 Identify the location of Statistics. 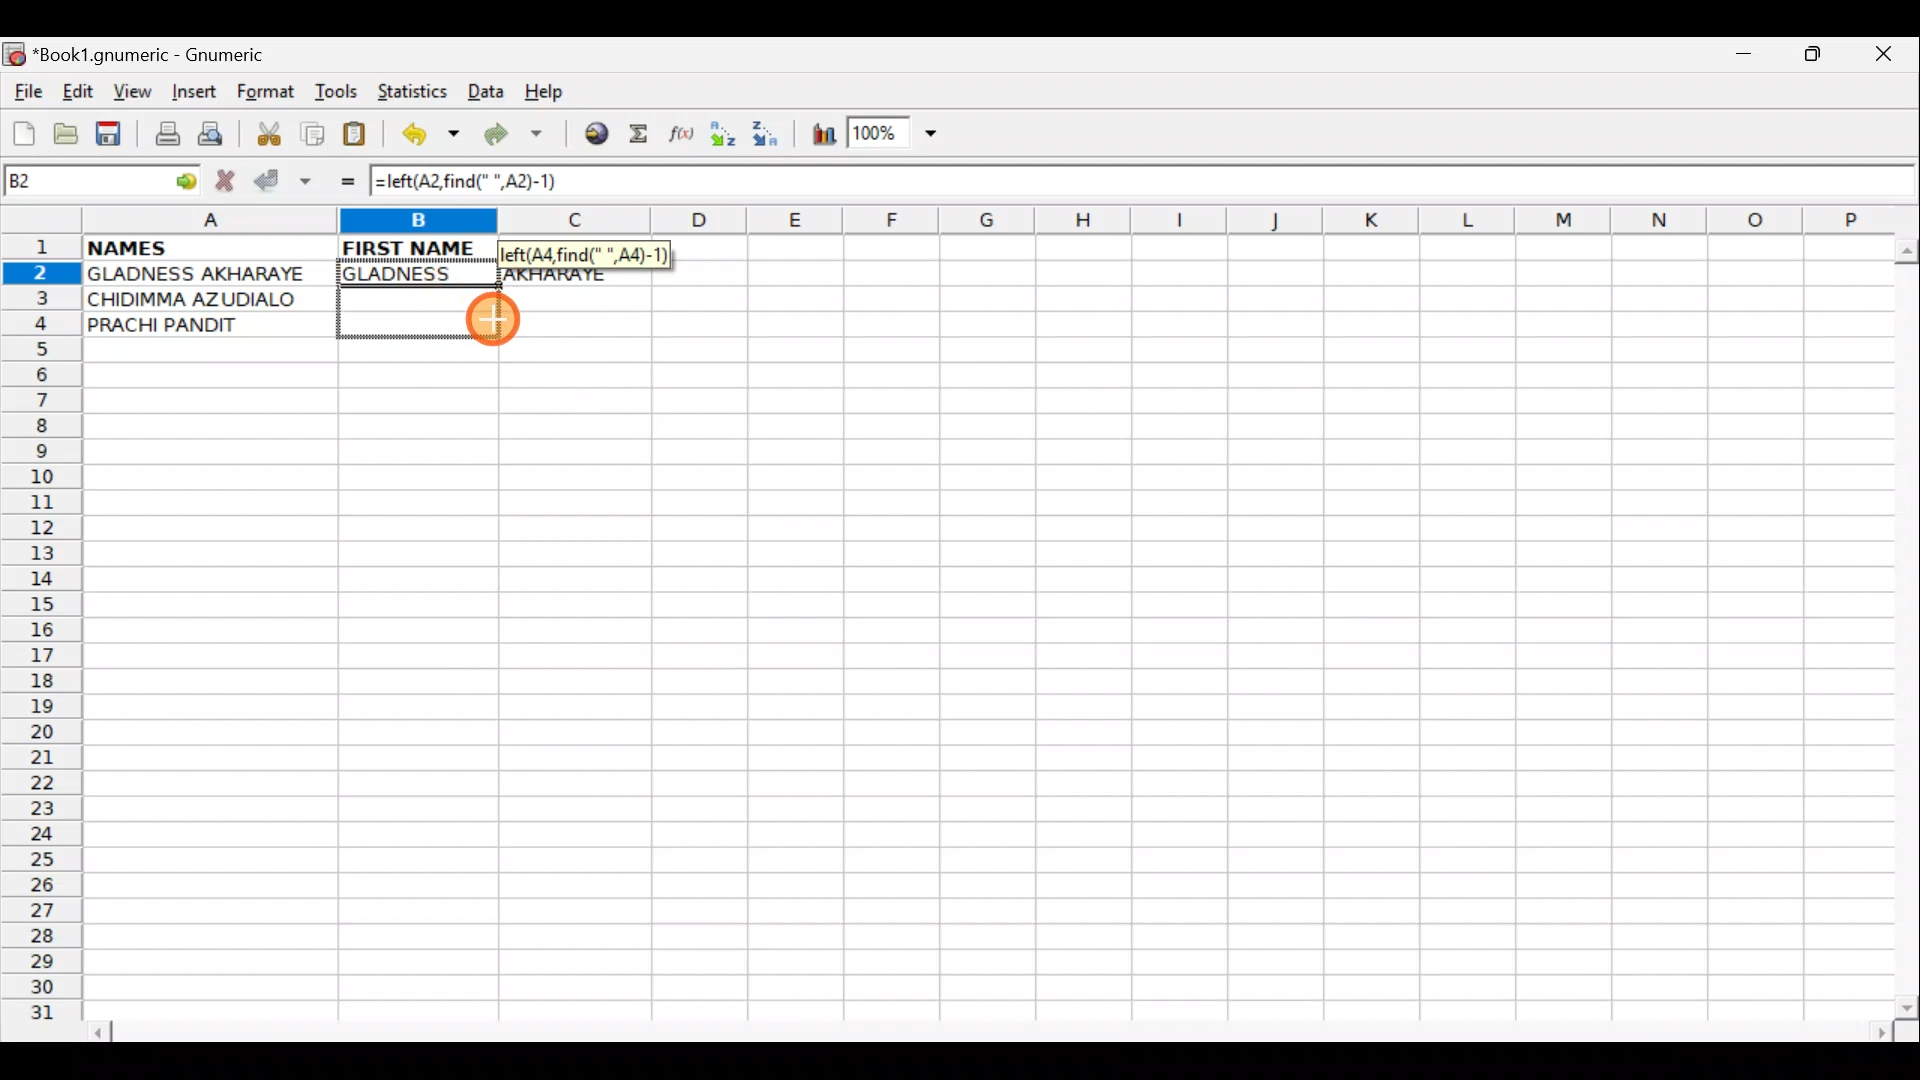
(416, 90).